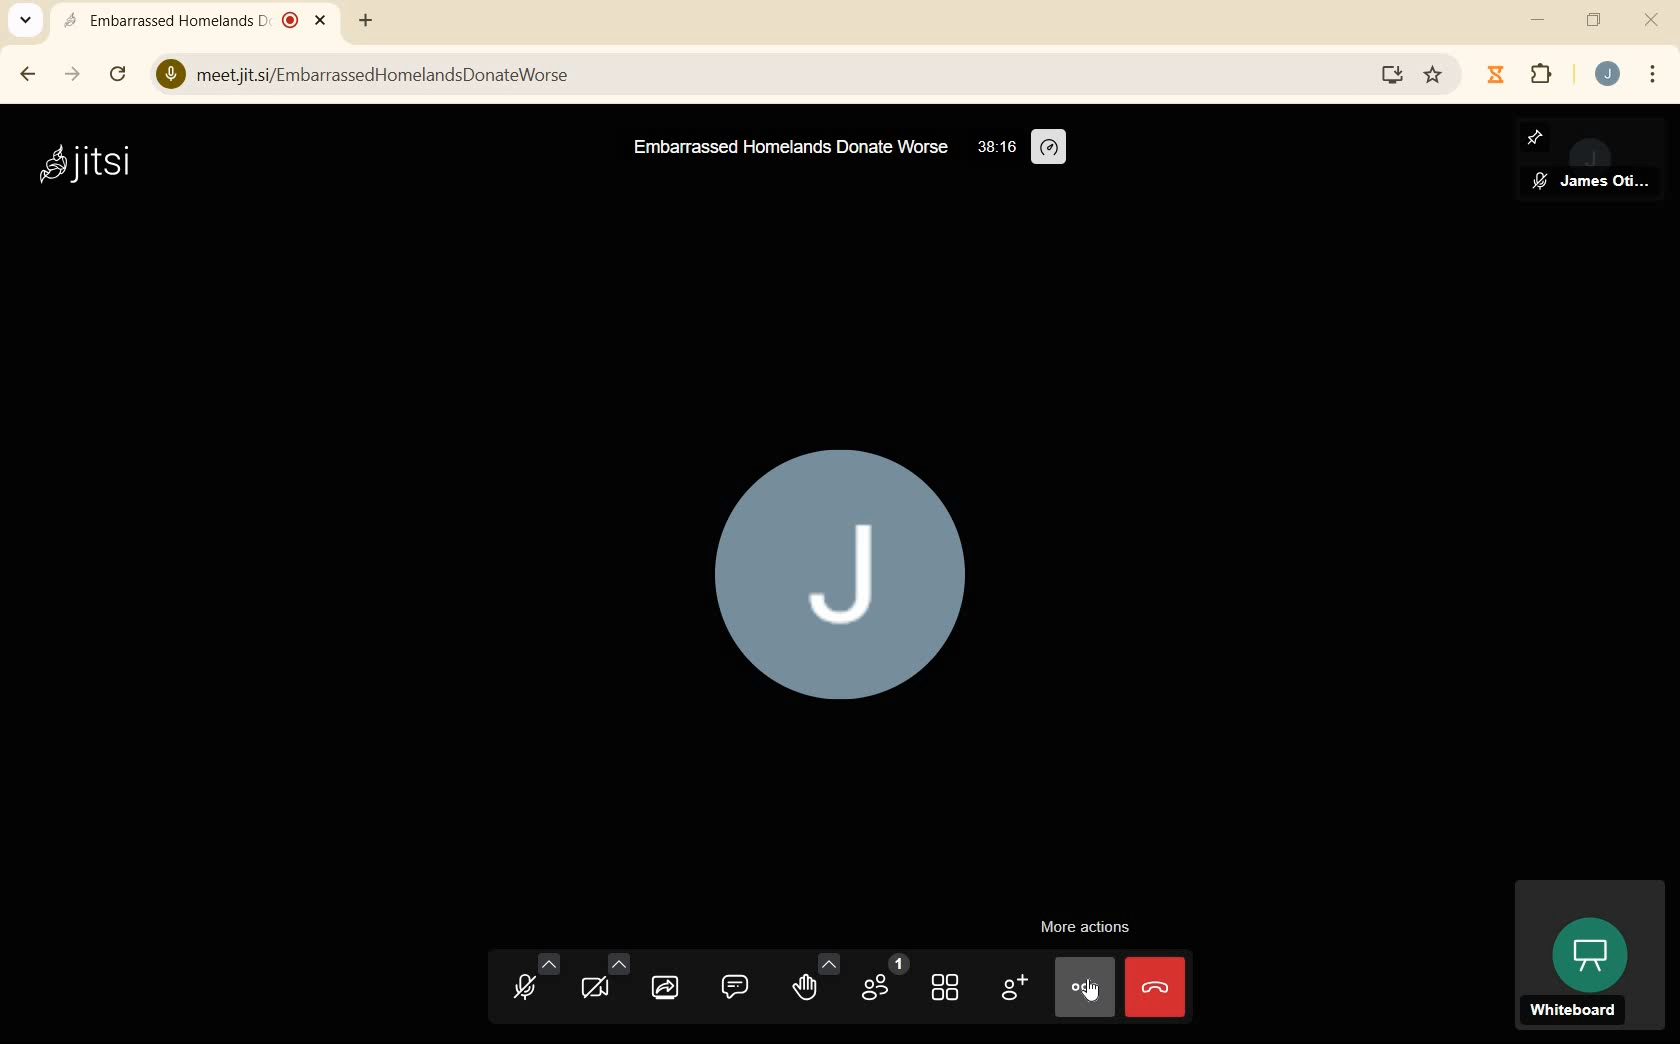 The image size is (1680, 1044). I want to click on pinned screen, so click(1591, 160).